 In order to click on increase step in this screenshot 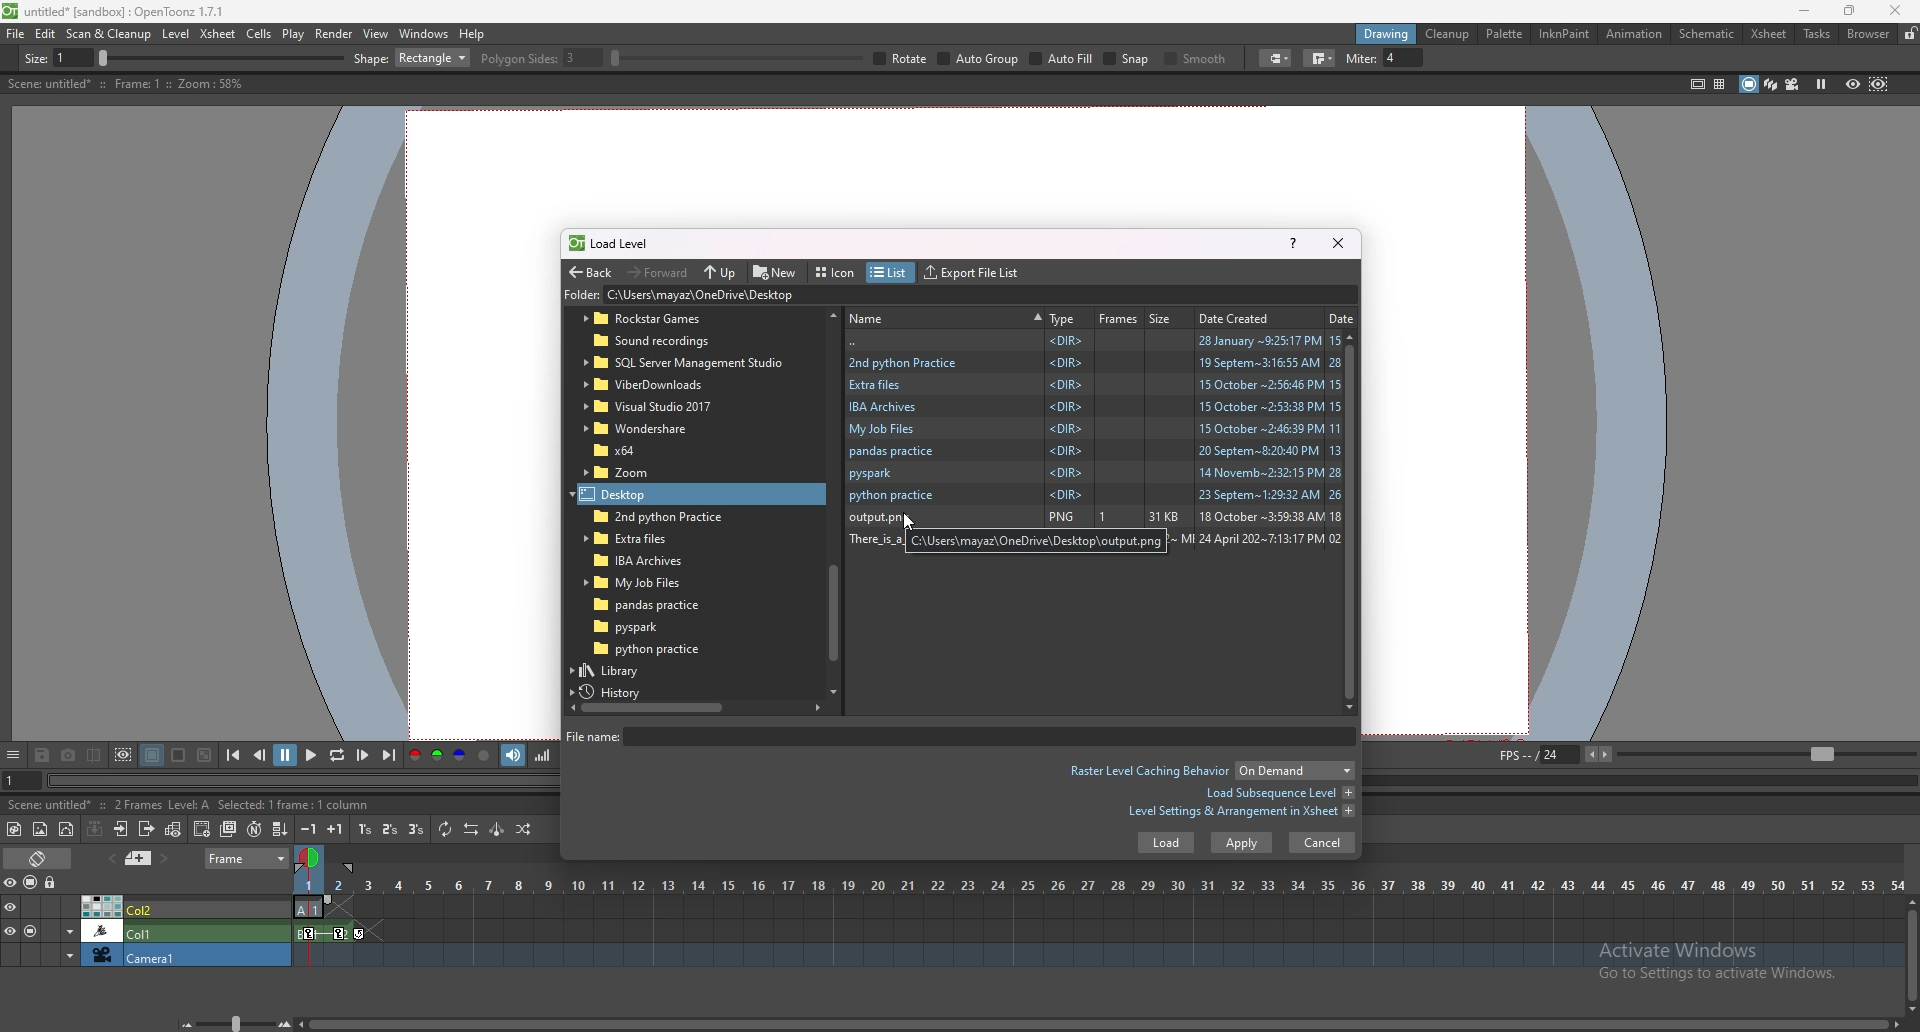, I will do `click(335, 829)`.